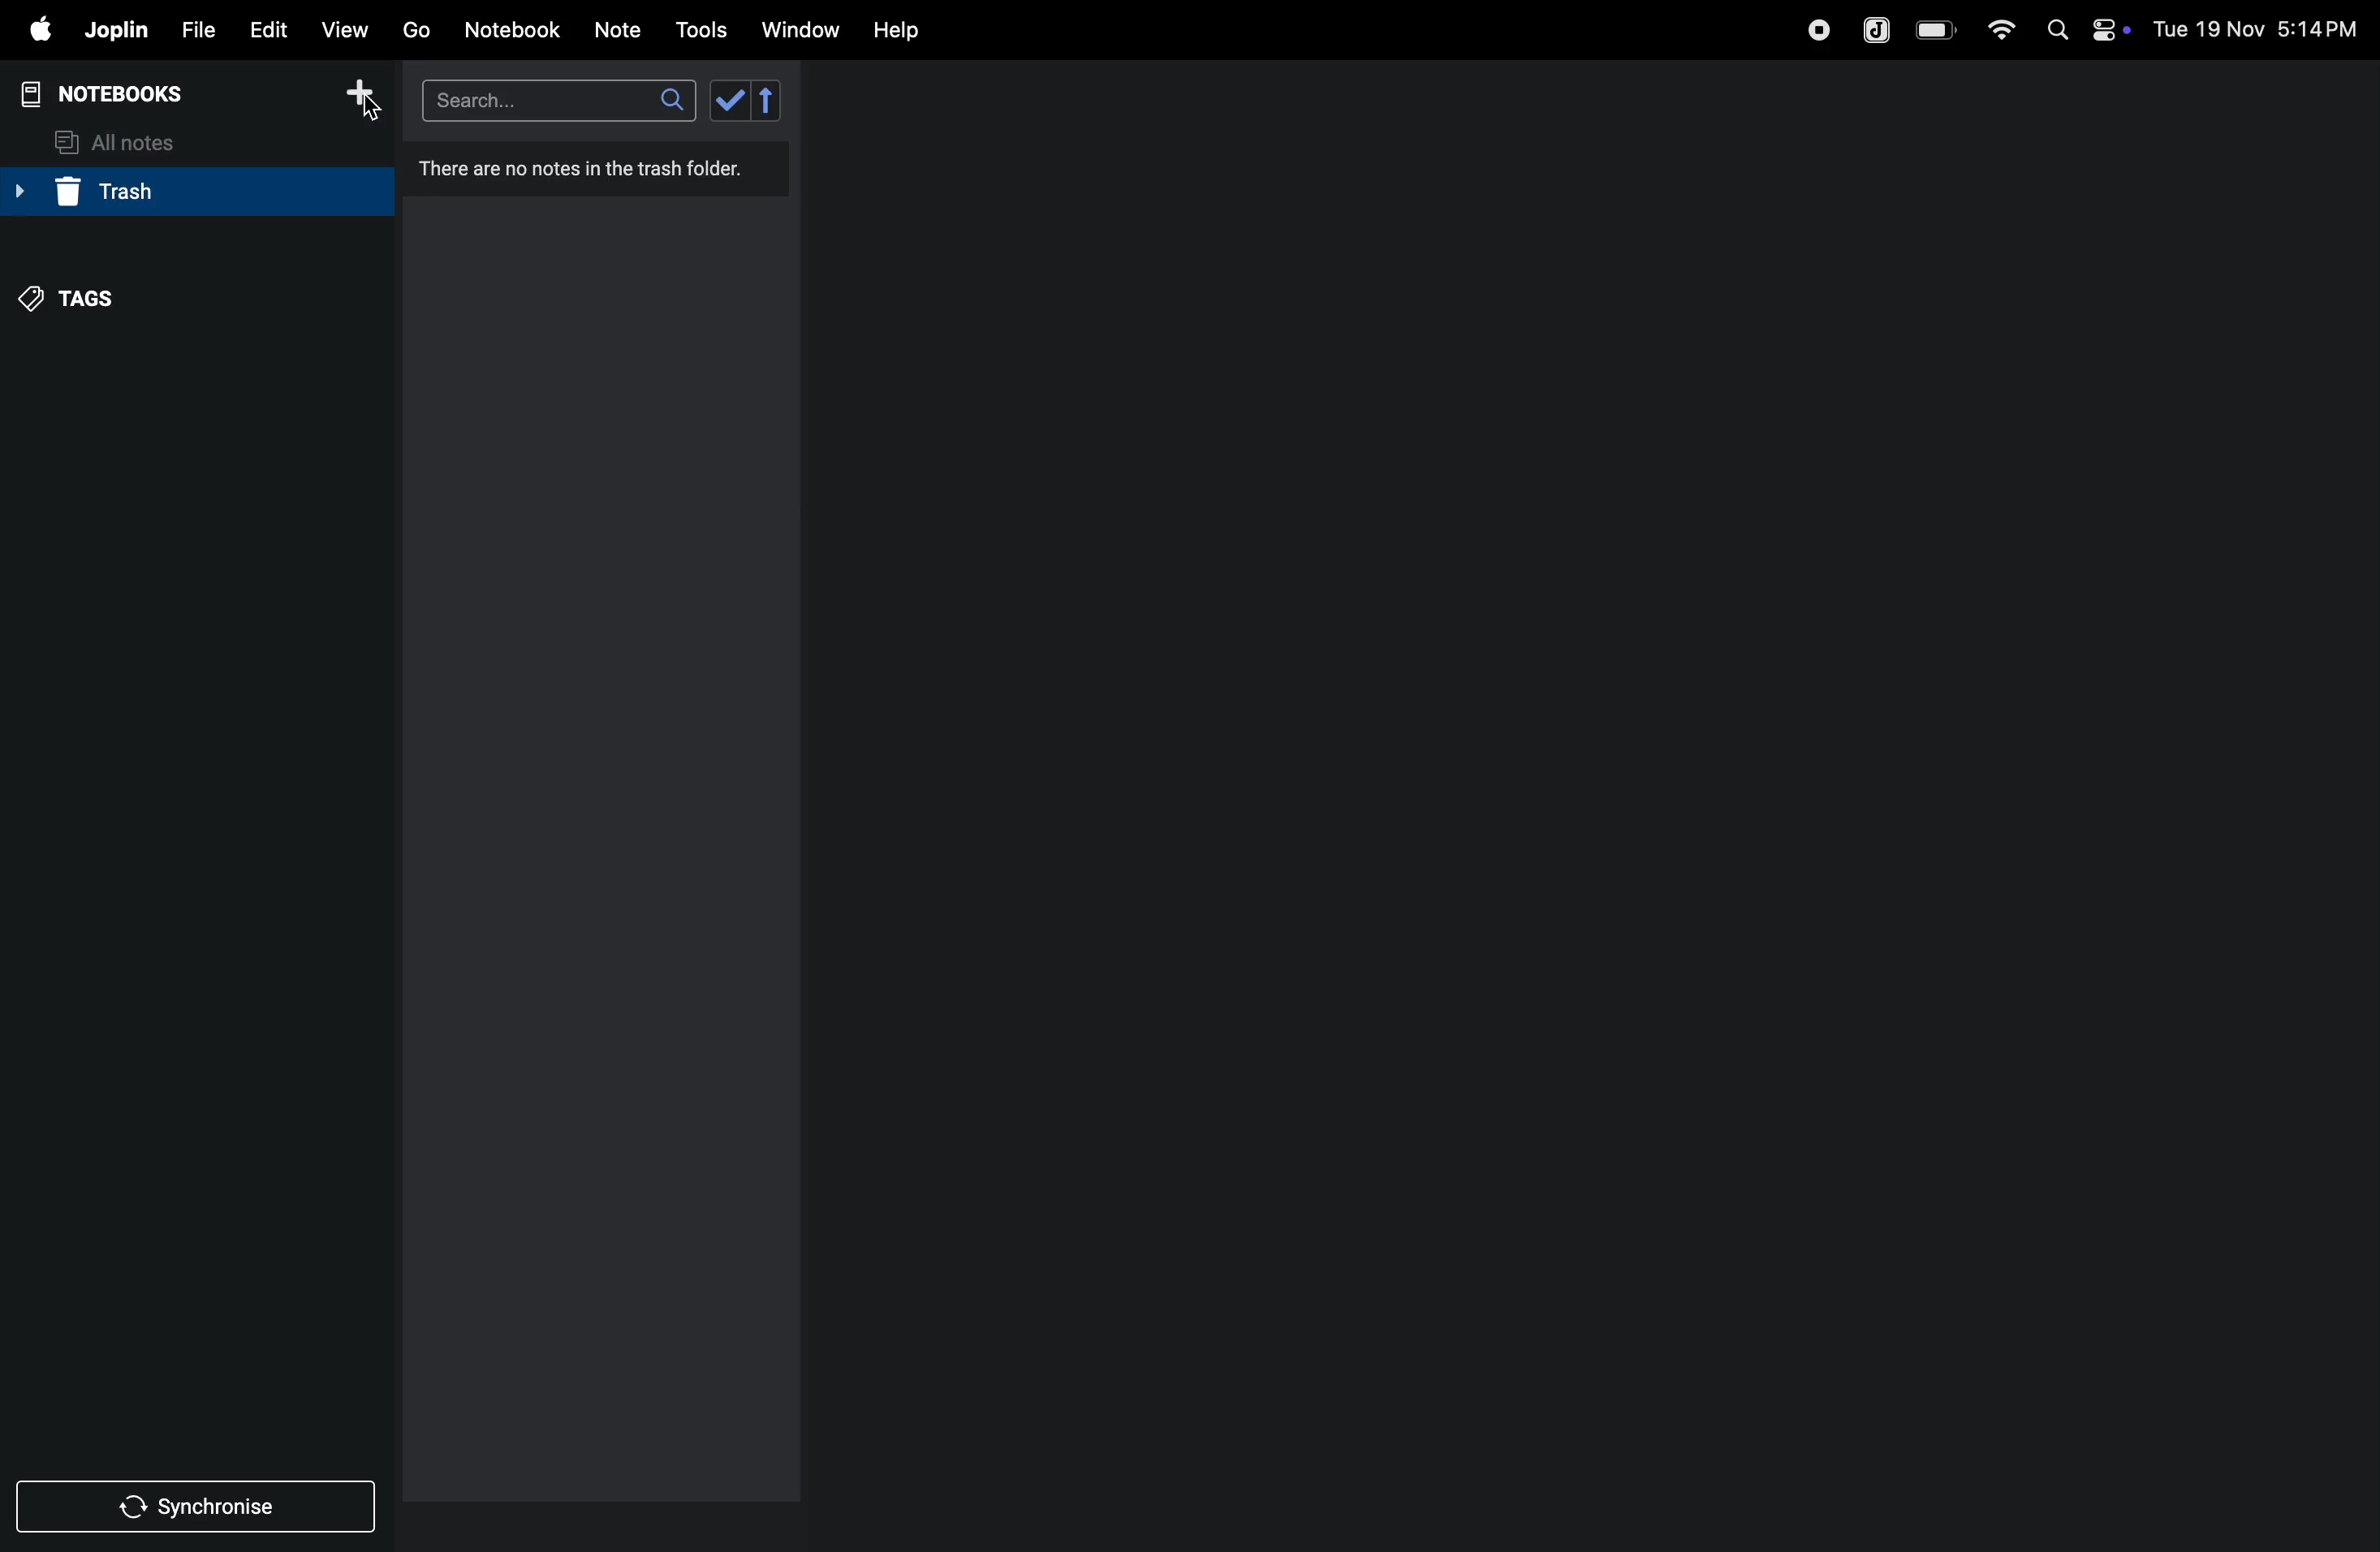 The height and width of the screenshot is (1552, 2380). Describe the element at coordinates (589, 171) in the screenshot. I see `there are no notes in trash folder` at that location.